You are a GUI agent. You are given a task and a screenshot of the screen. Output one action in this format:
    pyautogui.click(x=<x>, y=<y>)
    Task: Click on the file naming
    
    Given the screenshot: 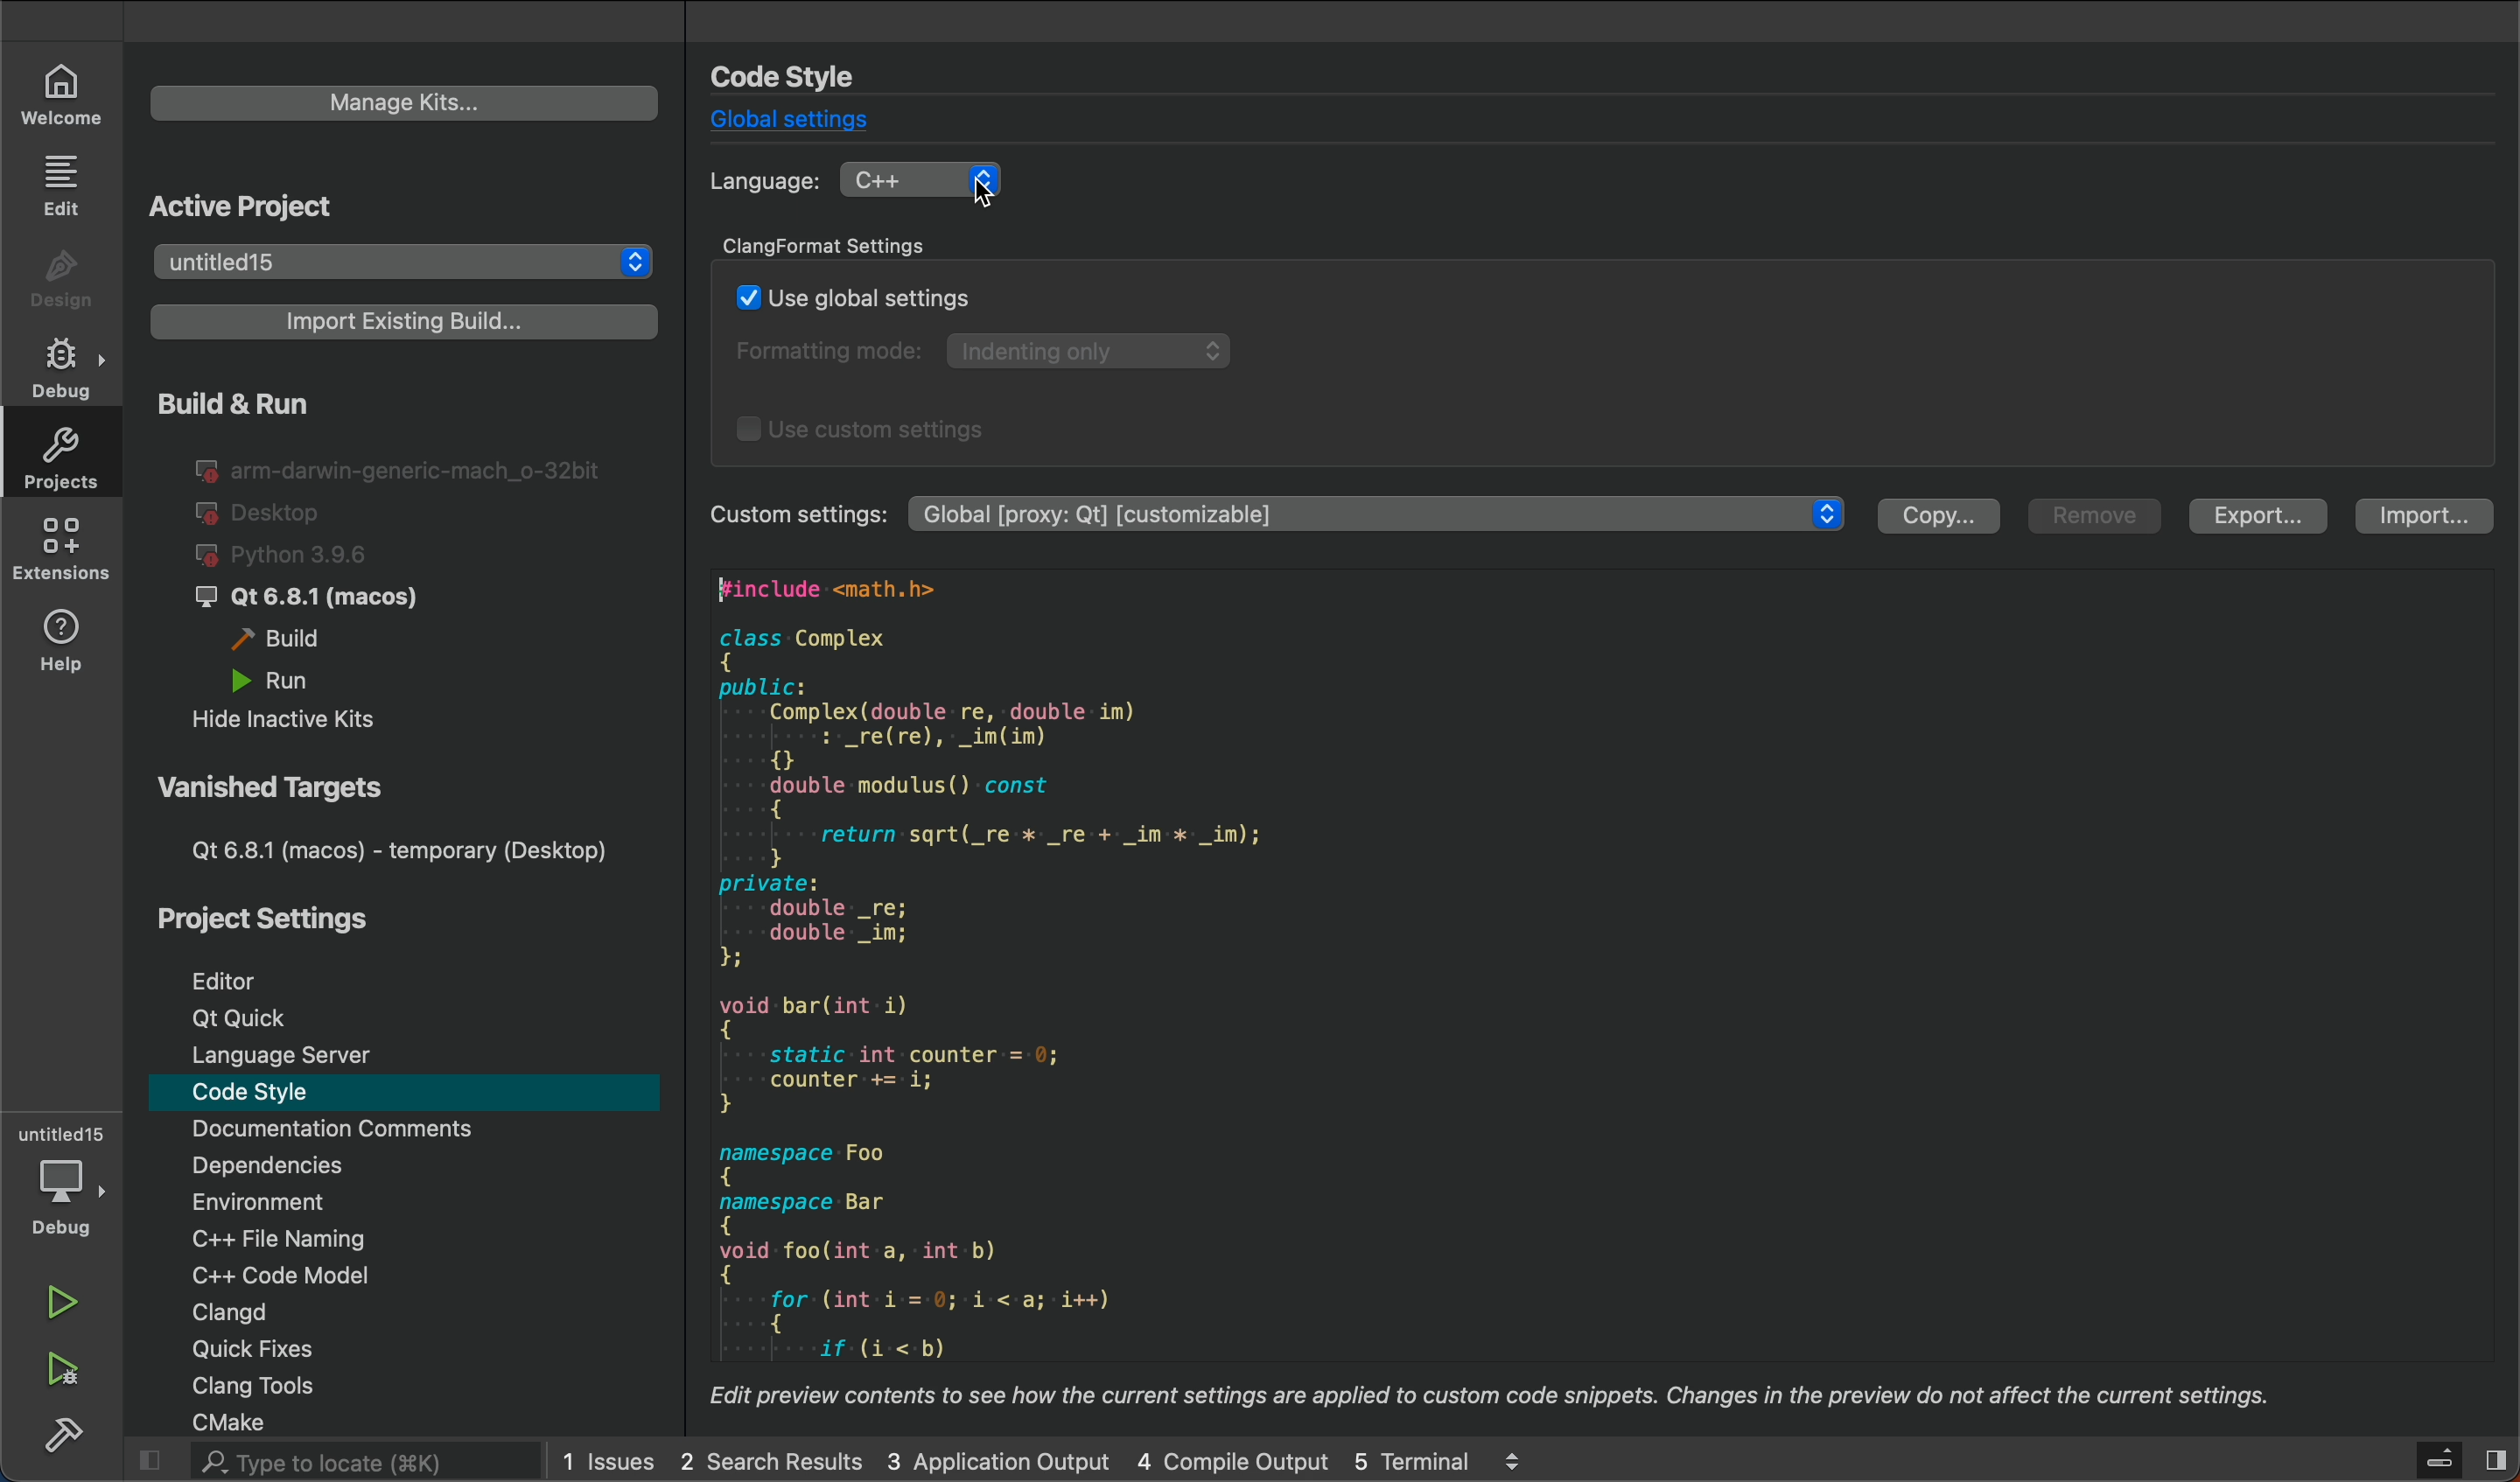 What is the action you would take?
    pyautogui.click(x=304, y=1236)
    